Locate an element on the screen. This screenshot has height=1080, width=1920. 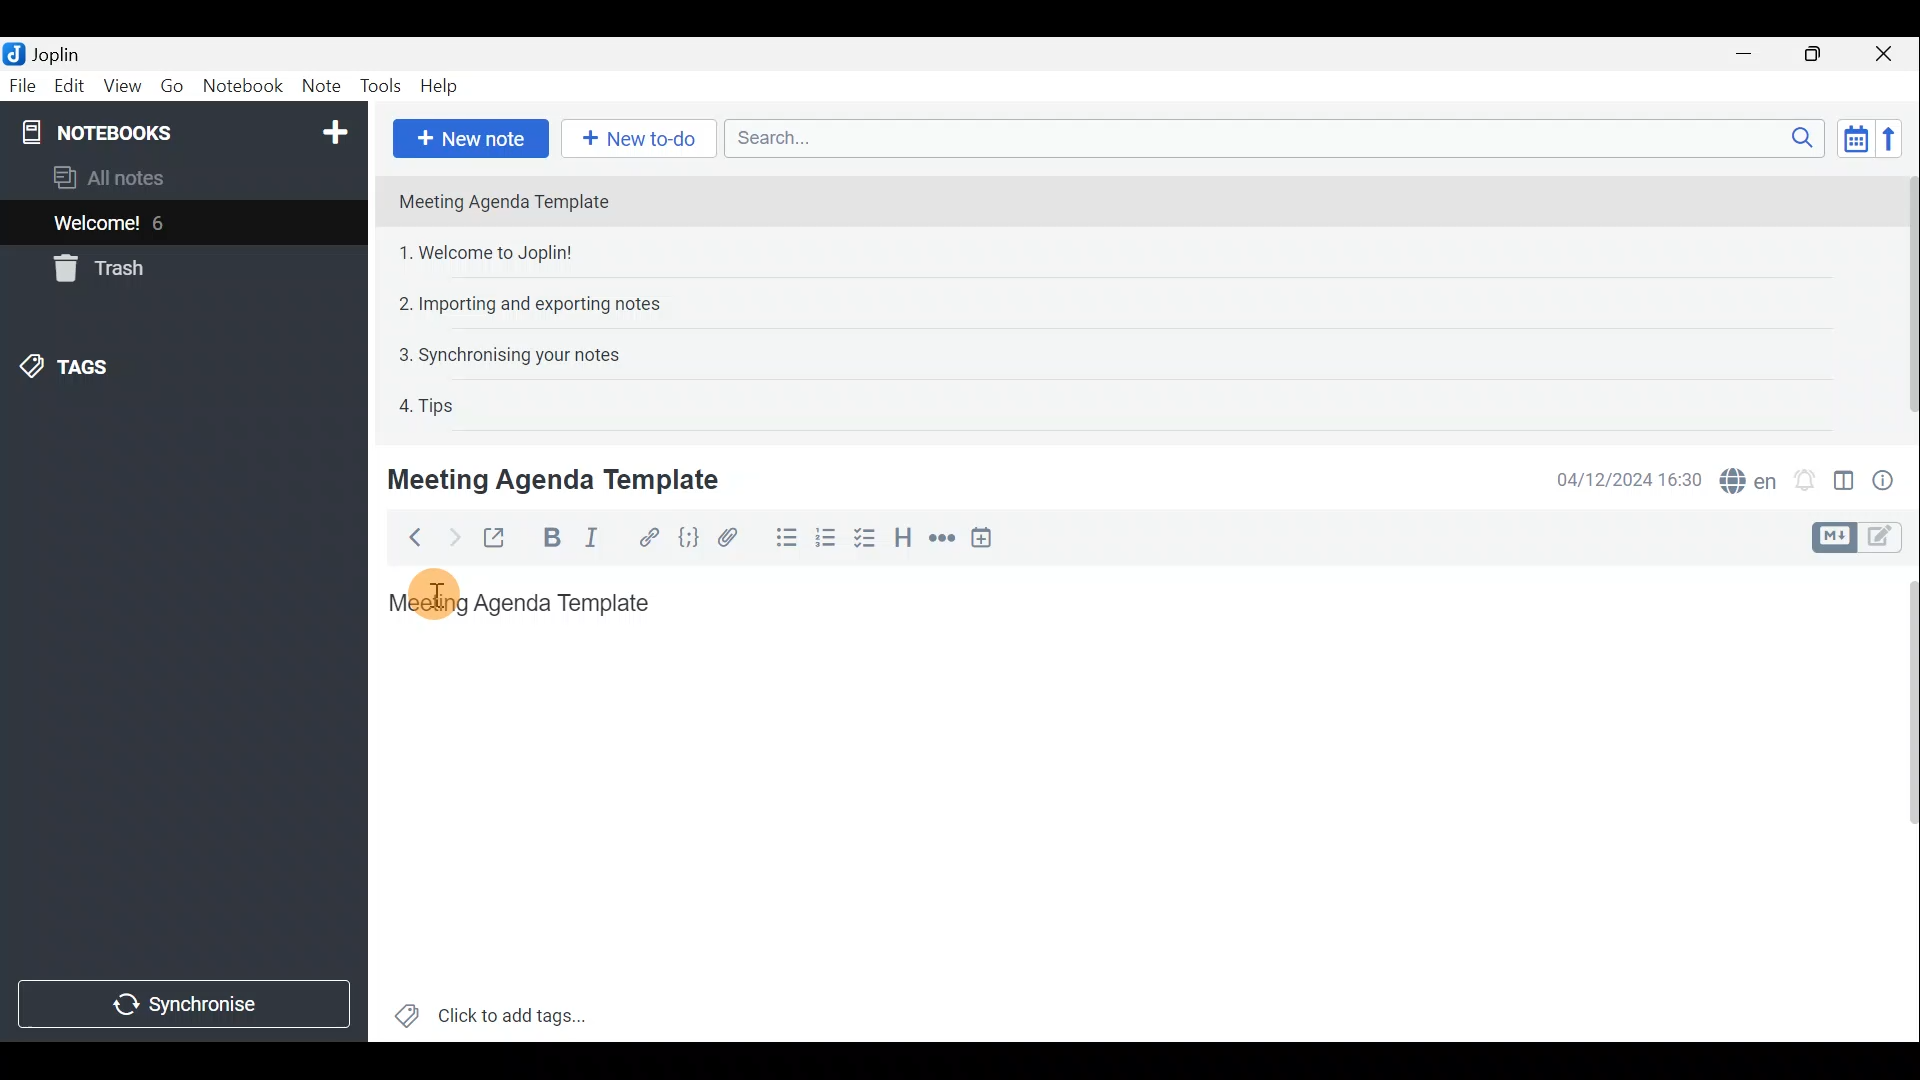
Spell checker is located at coordinates (1750, 478).